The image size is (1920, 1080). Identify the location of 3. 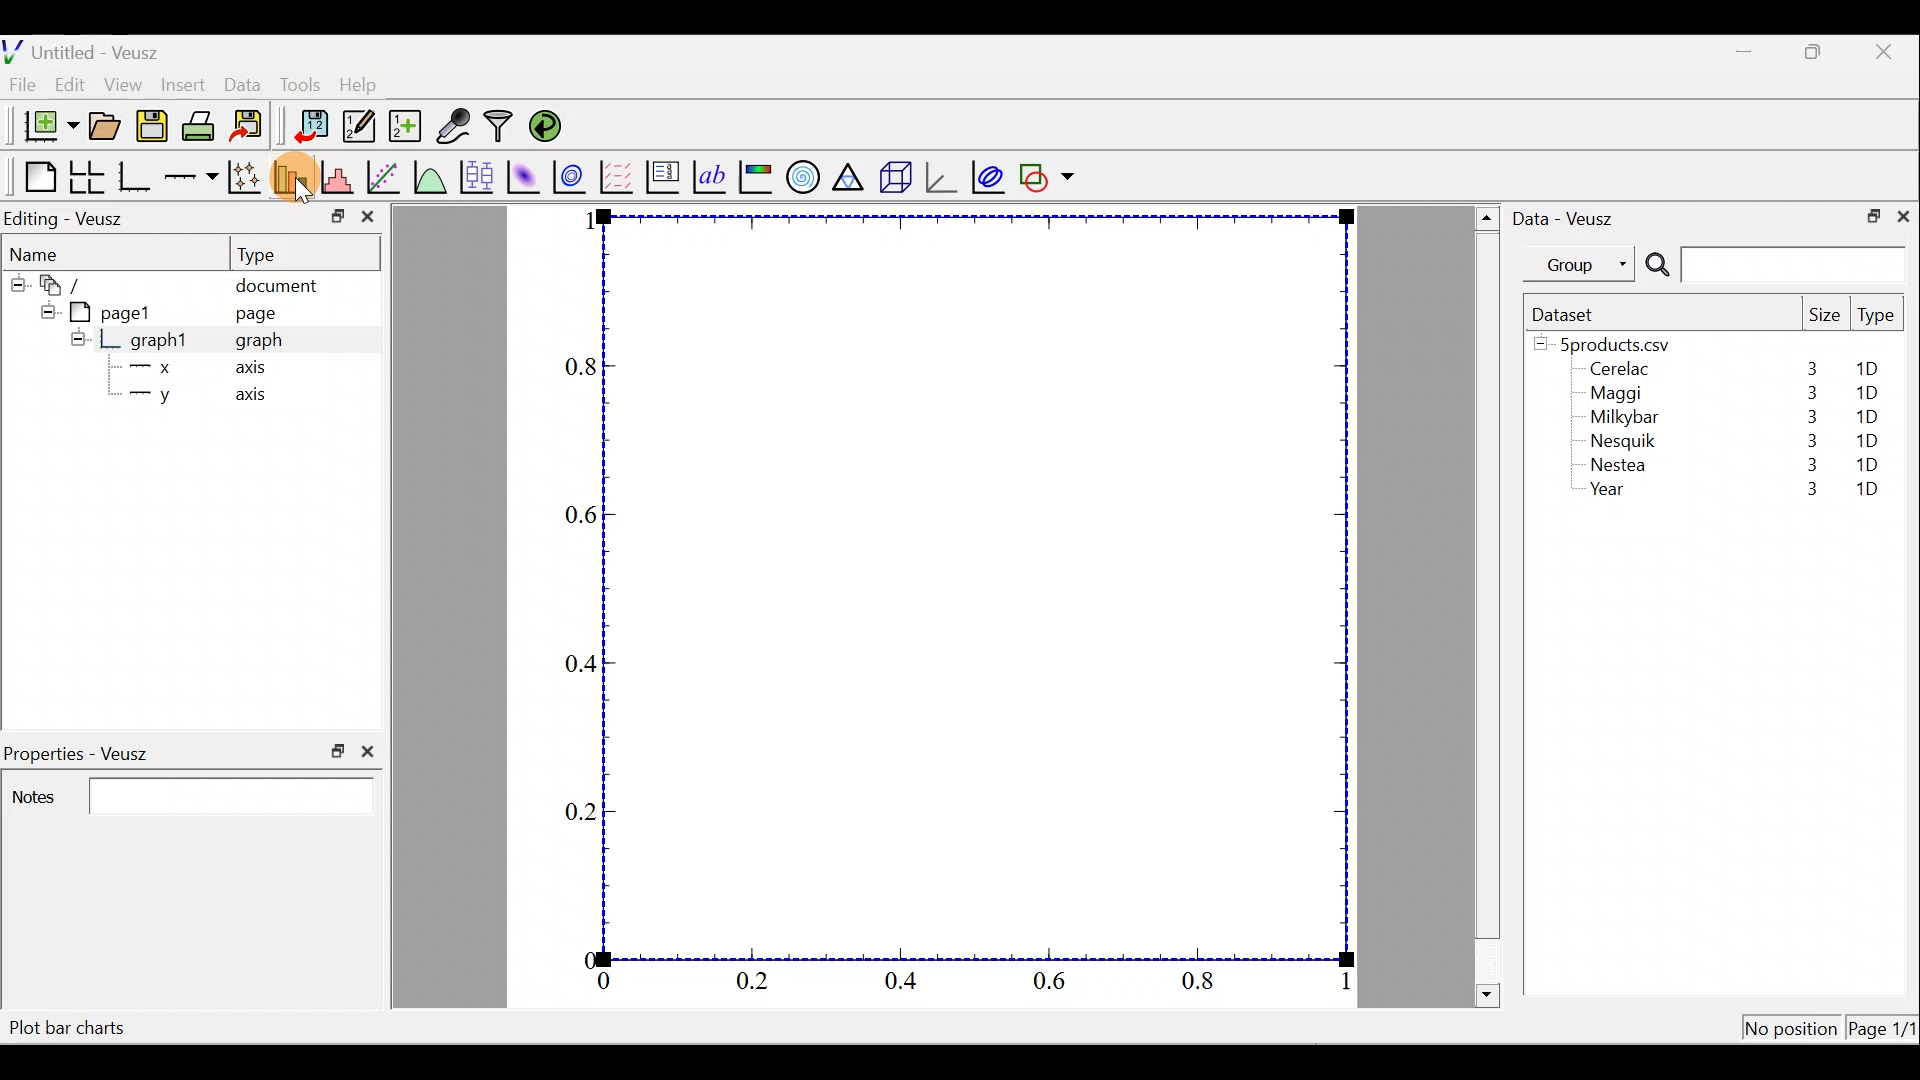
(1808, 417).